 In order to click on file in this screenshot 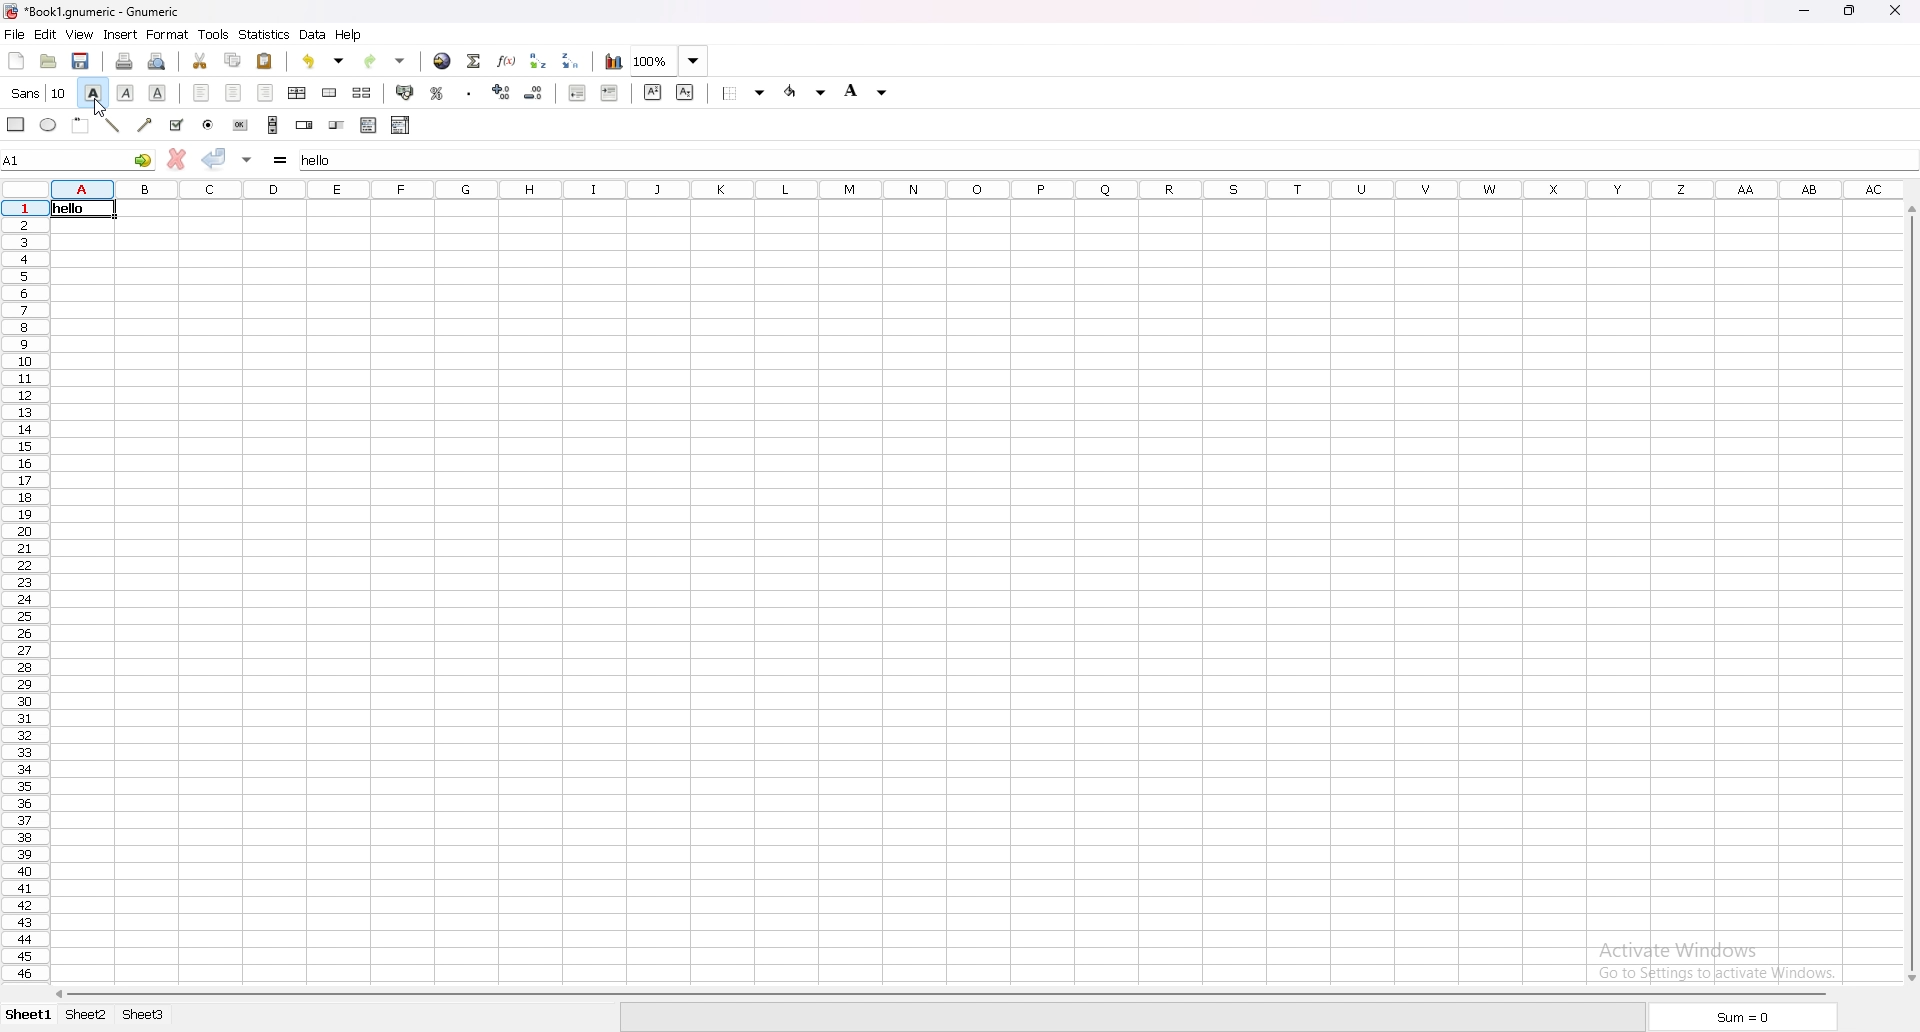, I will do `click(15, 34)`.